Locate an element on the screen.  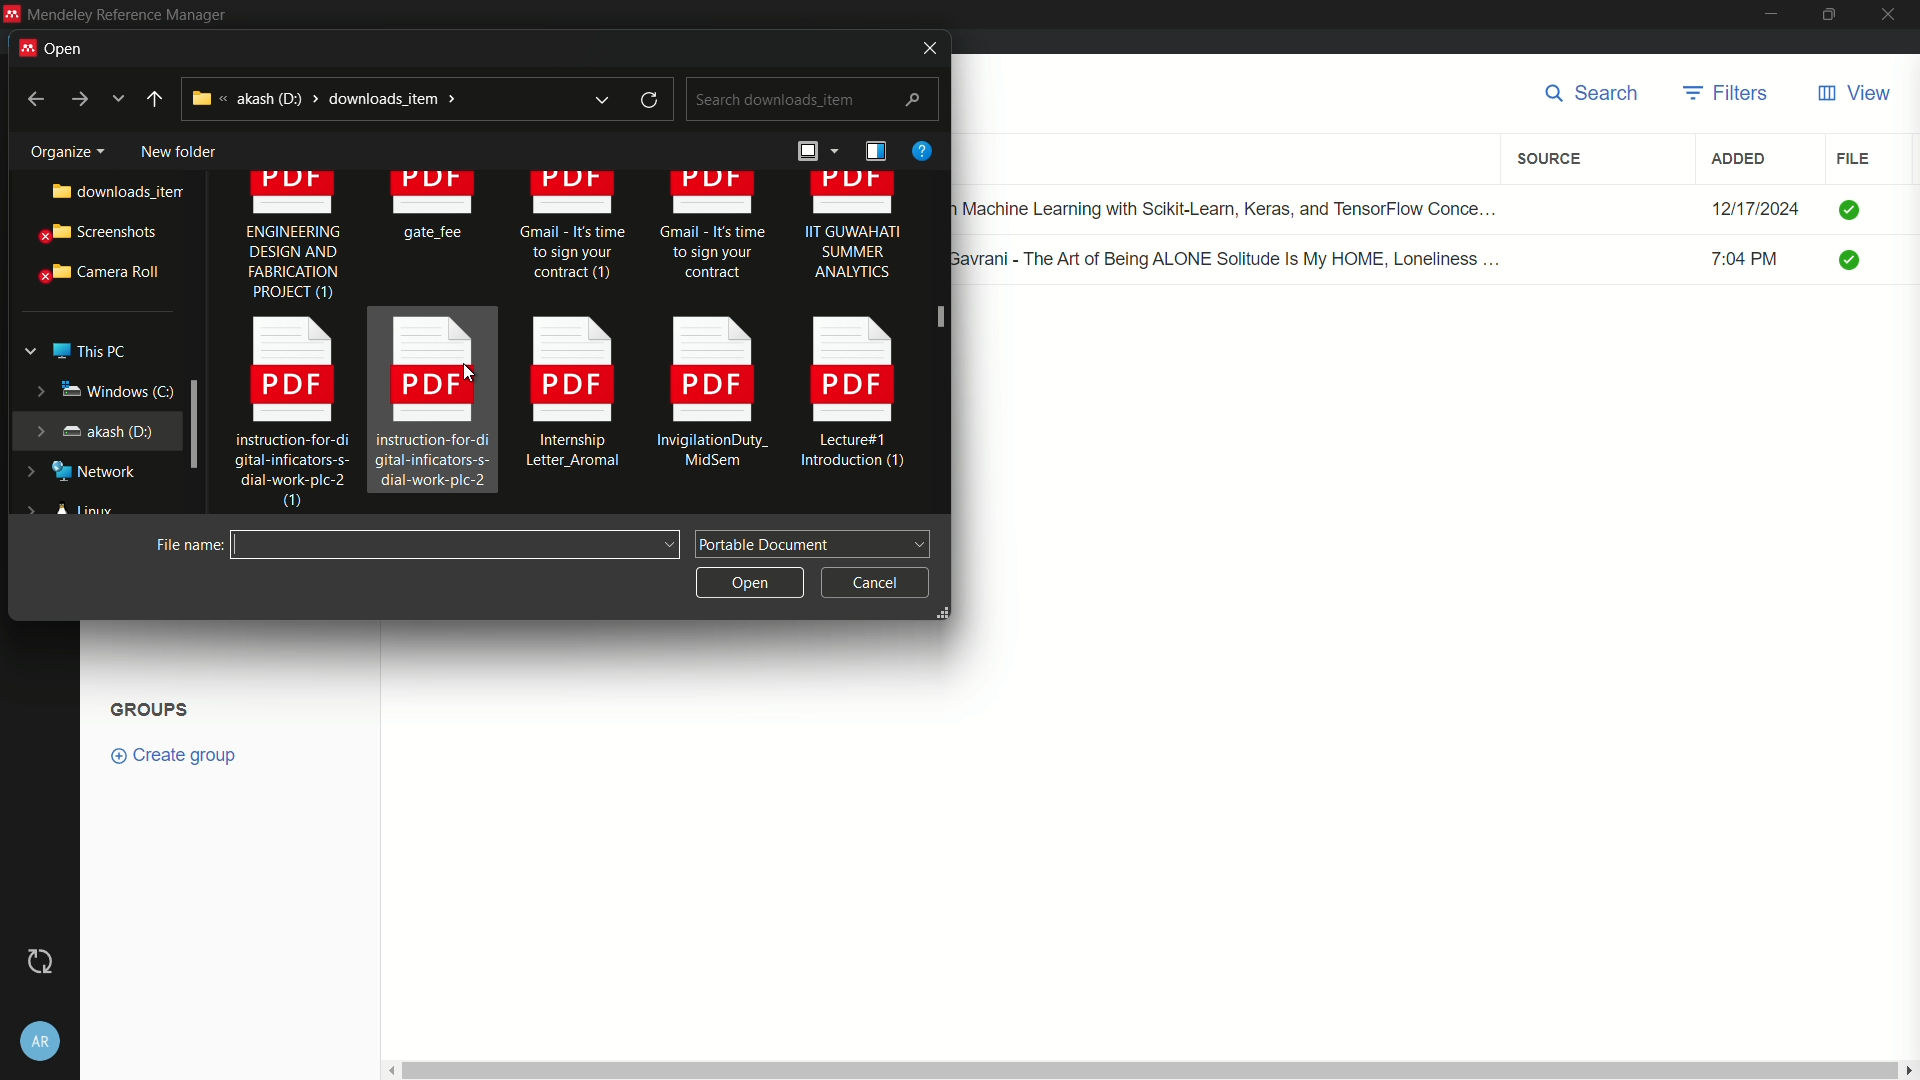
InvigilationDuty_
[EE is located at coordinates (713, 397).